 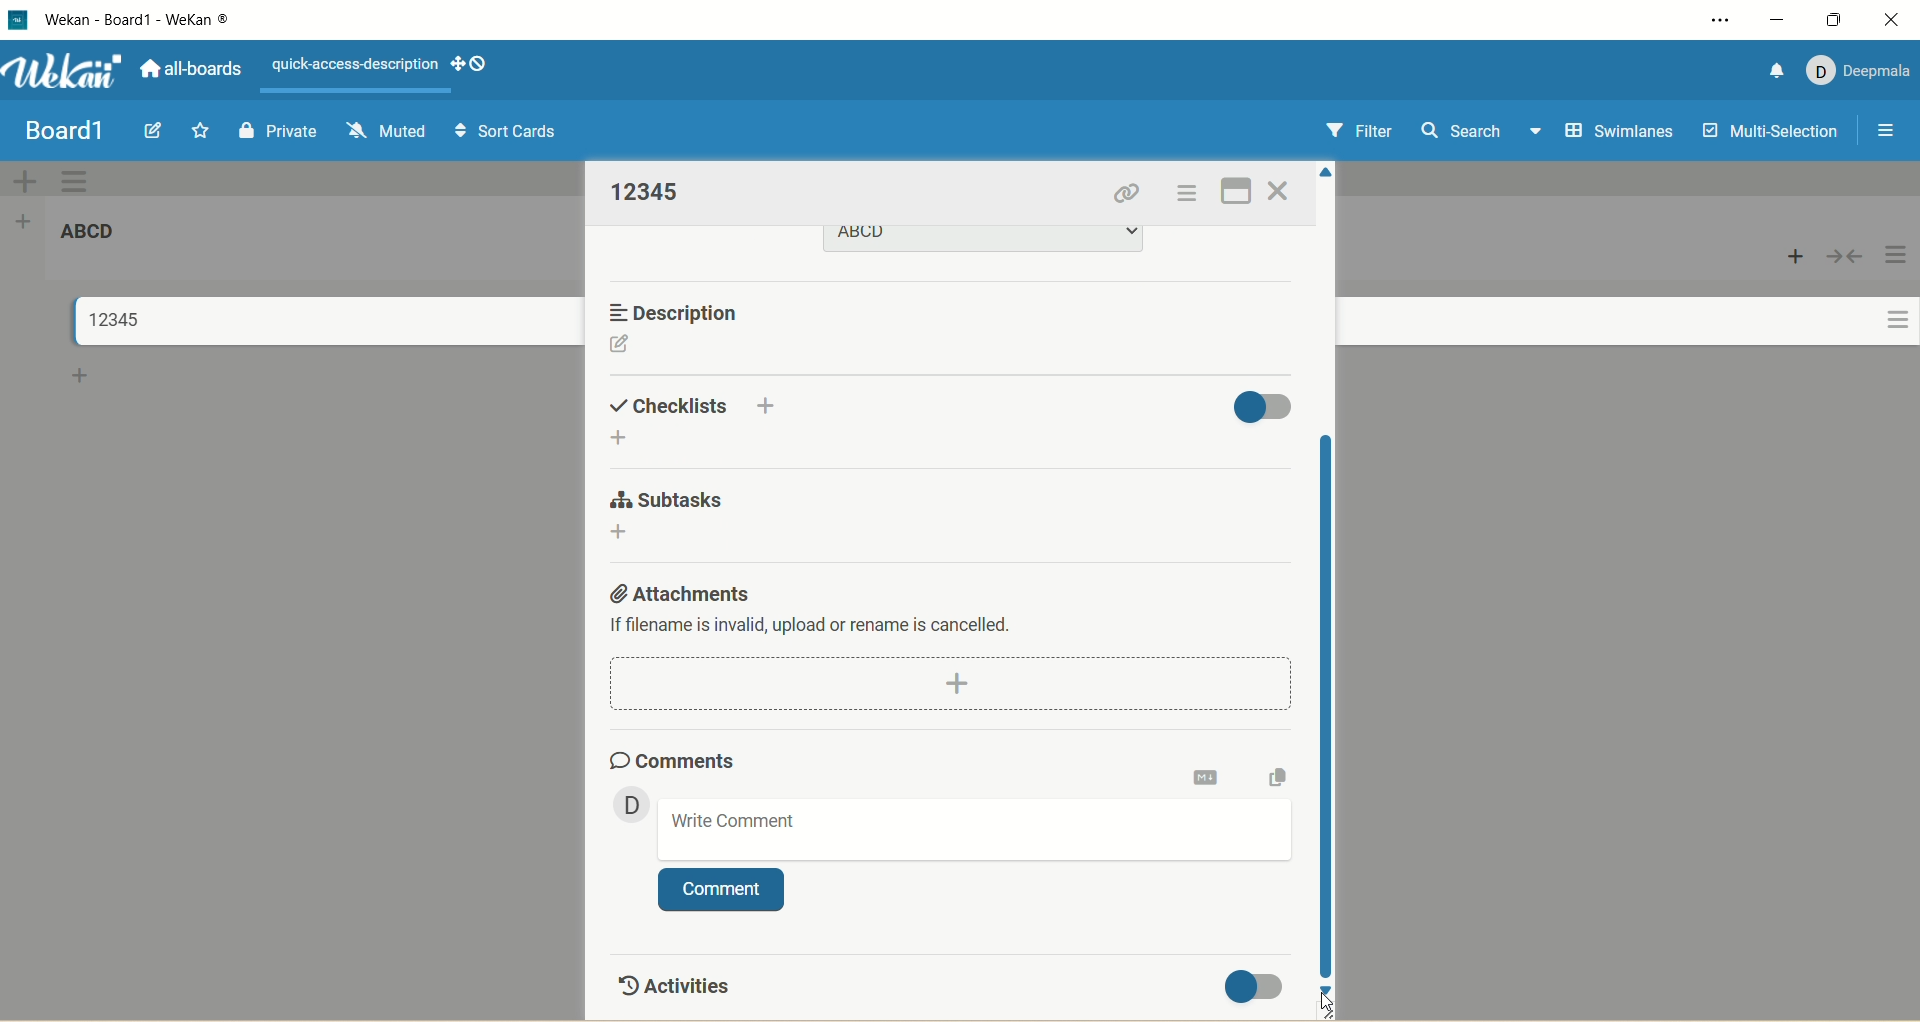 I want to click on swimlane actions, so click(x=76, y=182).